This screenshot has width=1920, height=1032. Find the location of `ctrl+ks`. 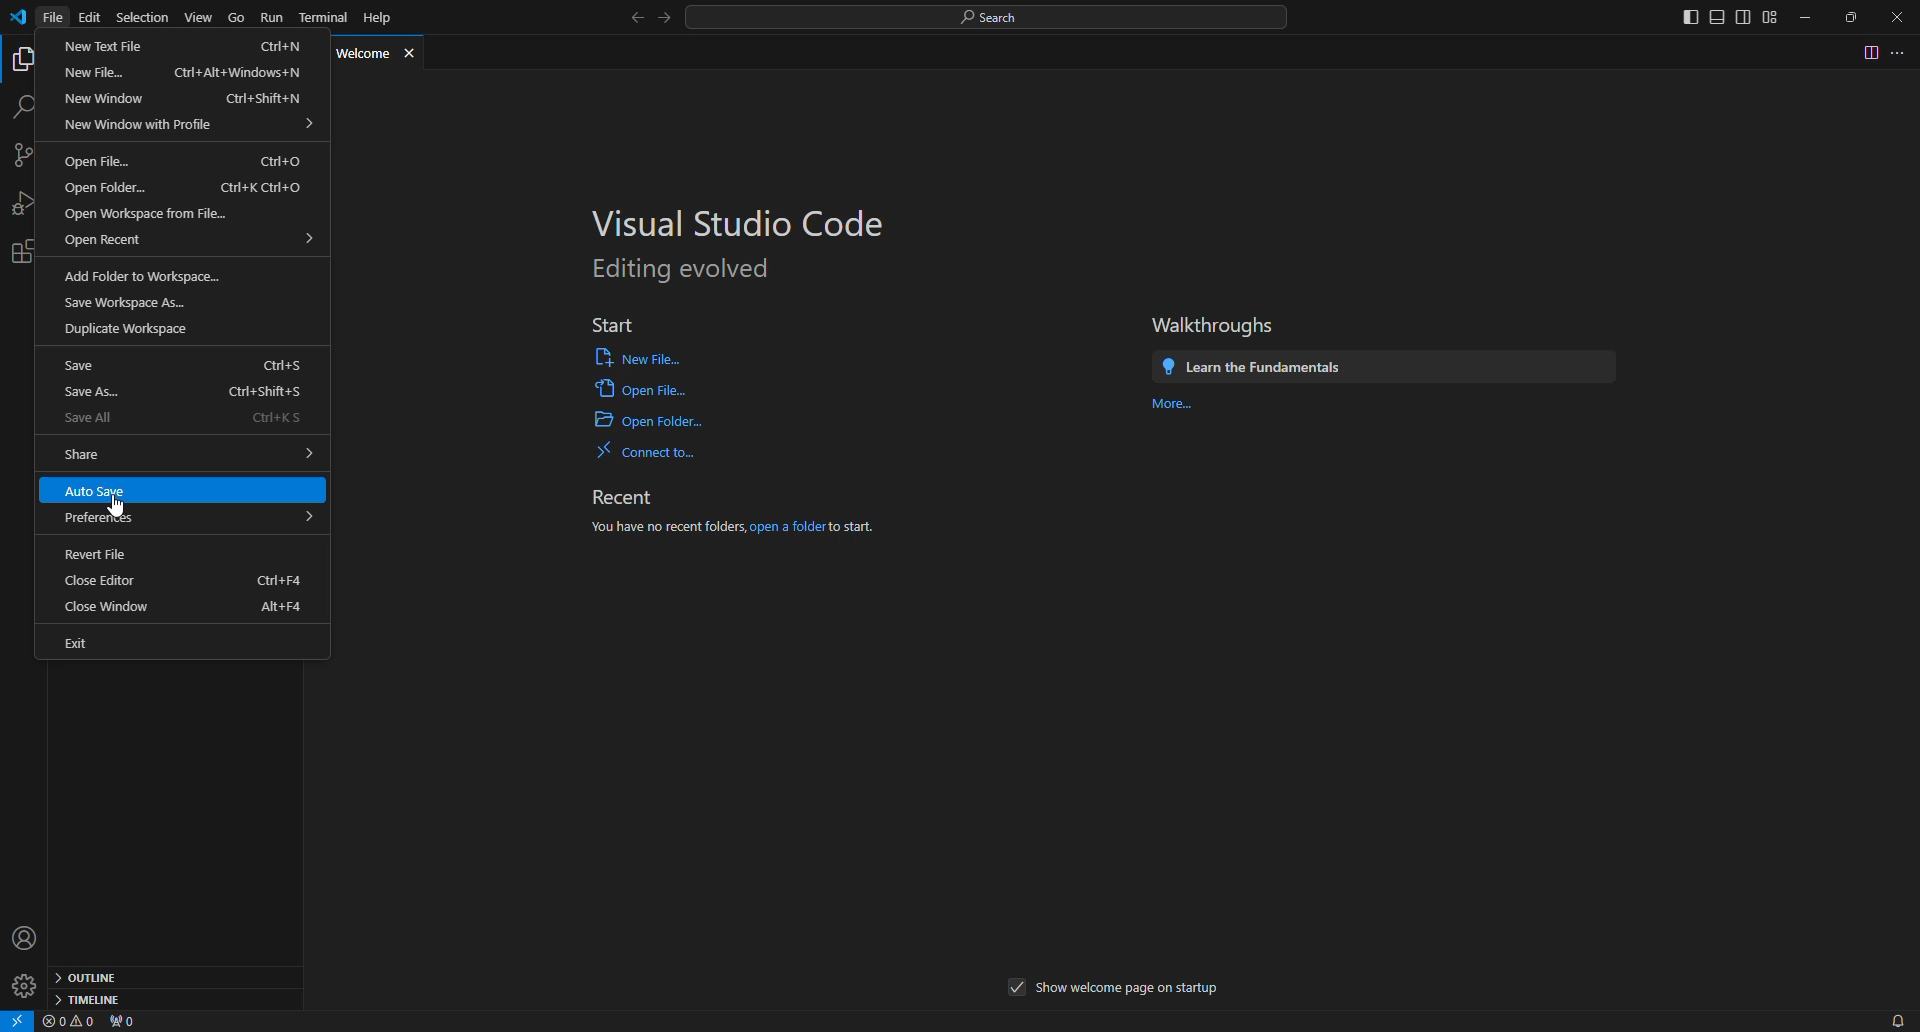

ctrl+ks is located at coordinates (281, 421).